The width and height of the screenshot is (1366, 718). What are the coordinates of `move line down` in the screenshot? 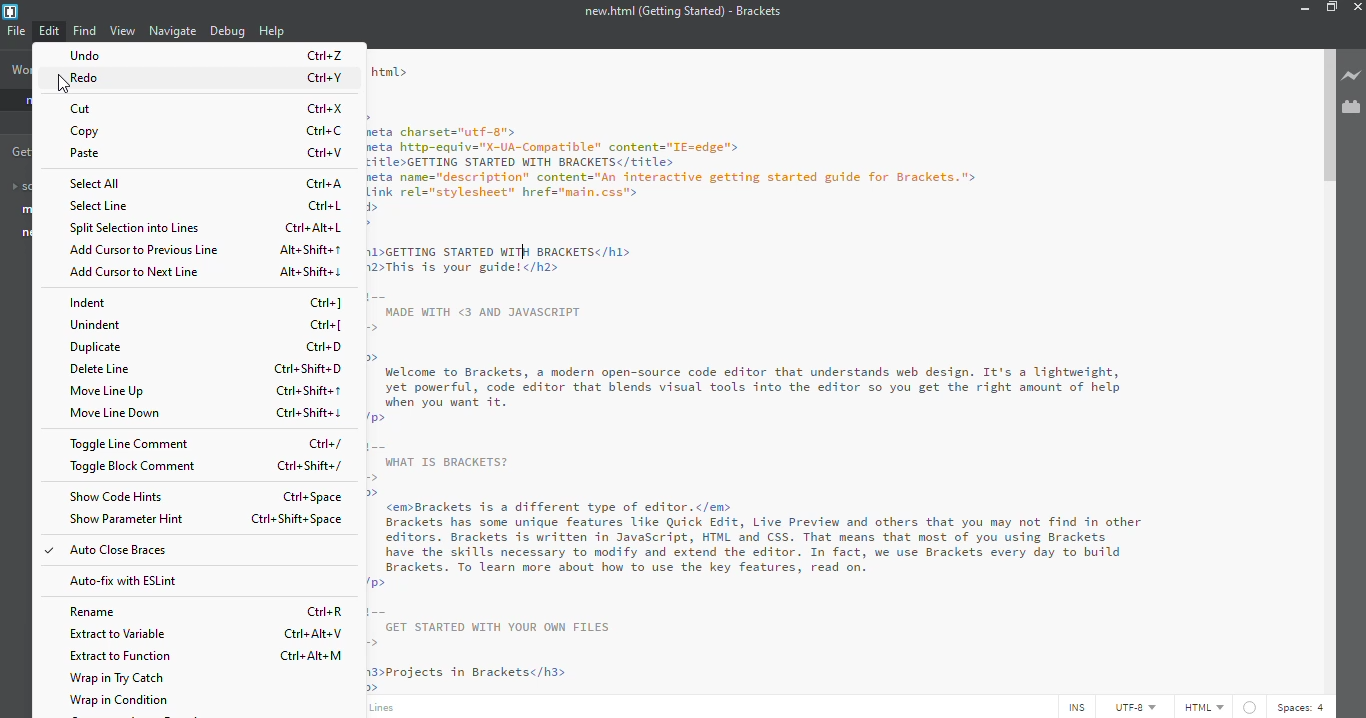 It's located at (114, 413).